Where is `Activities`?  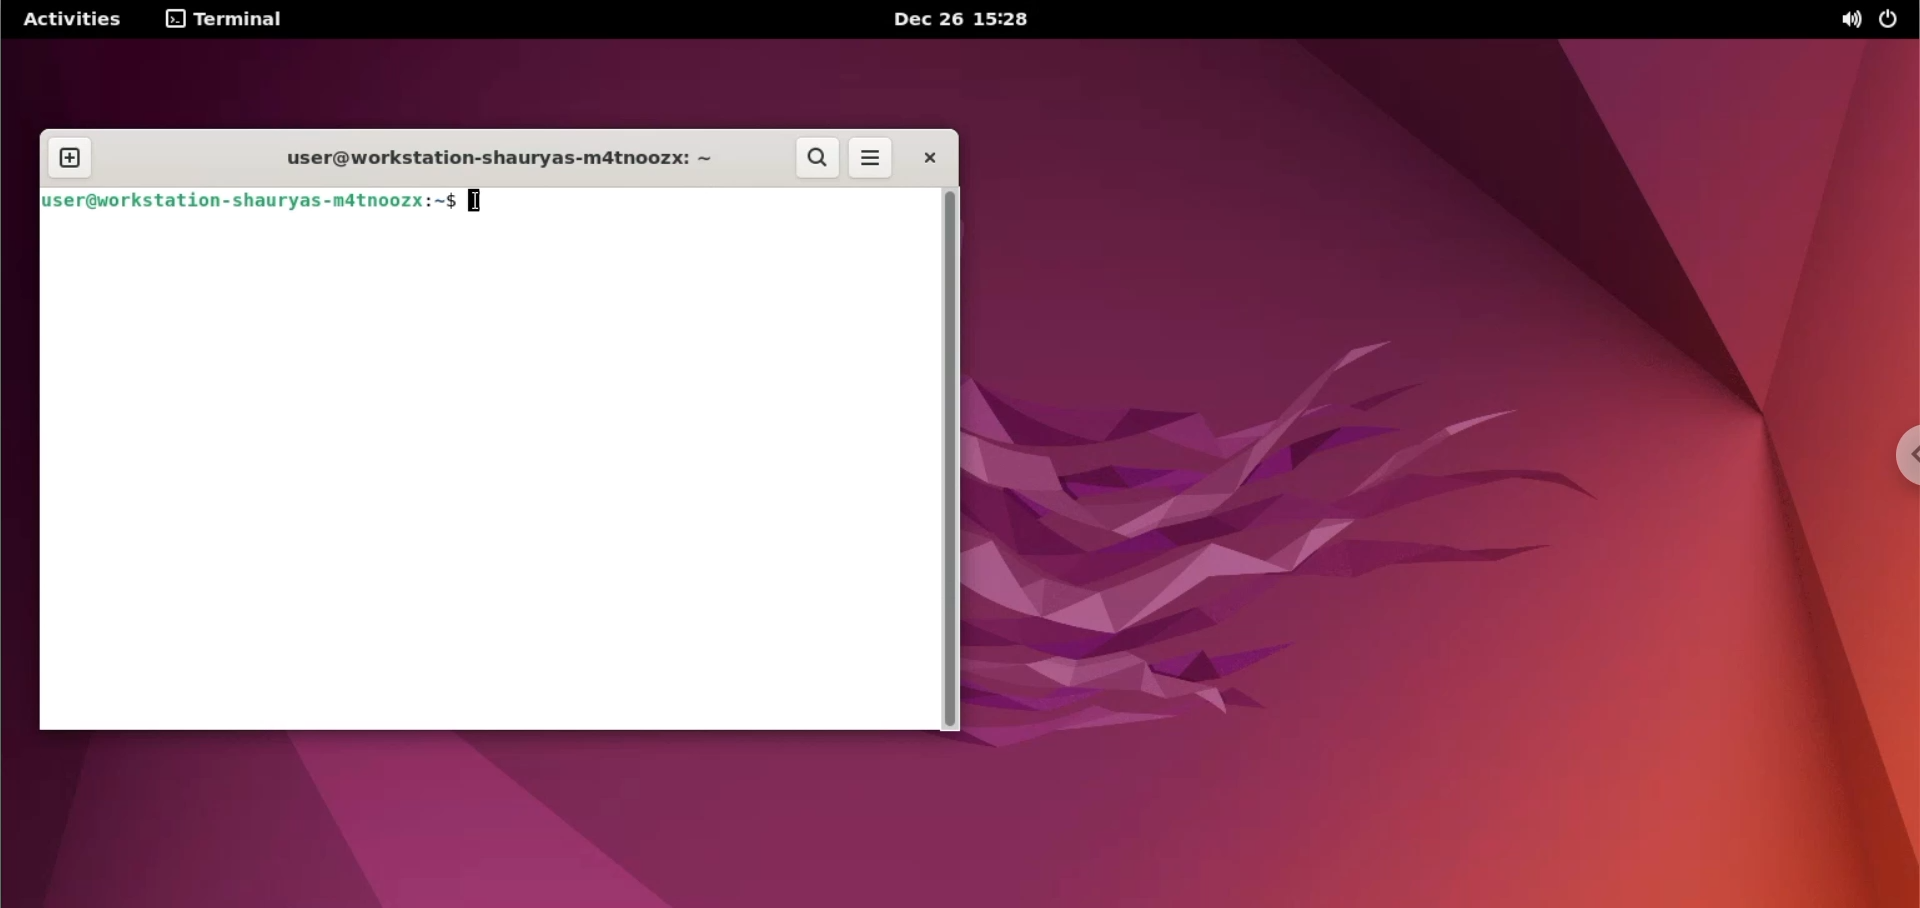 Activities is located at coordinates (73, 19).